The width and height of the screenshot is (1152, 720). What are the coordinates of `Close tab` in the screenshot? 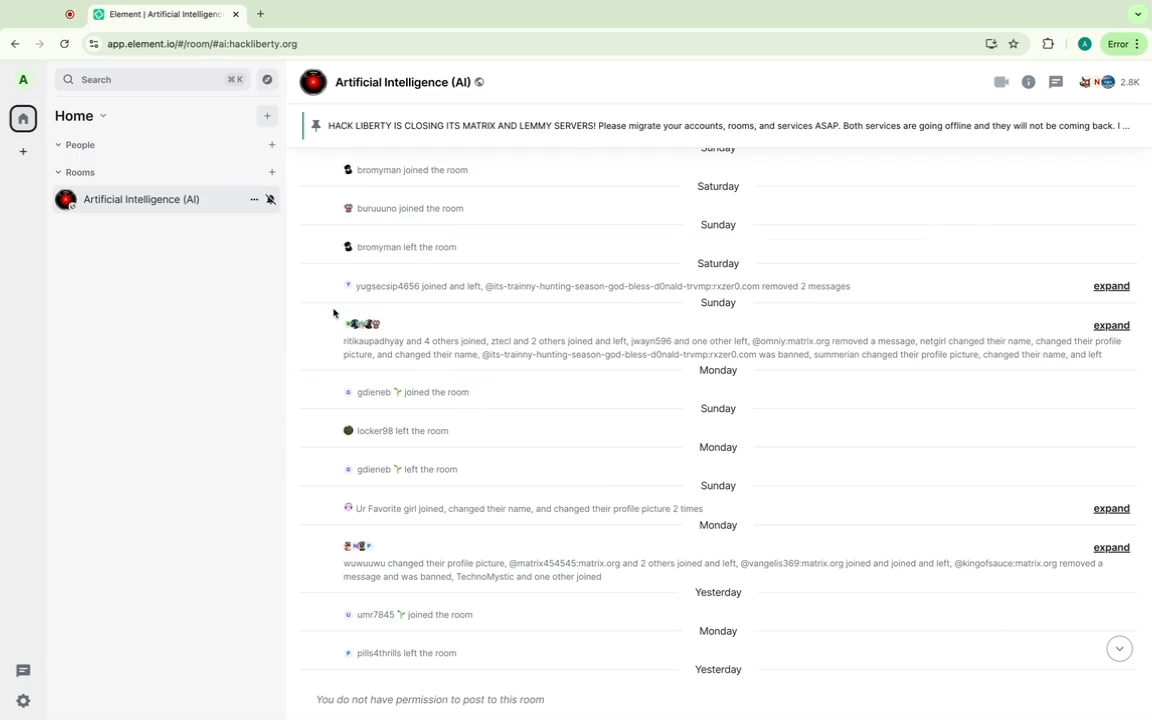 It's located at (236, 14).